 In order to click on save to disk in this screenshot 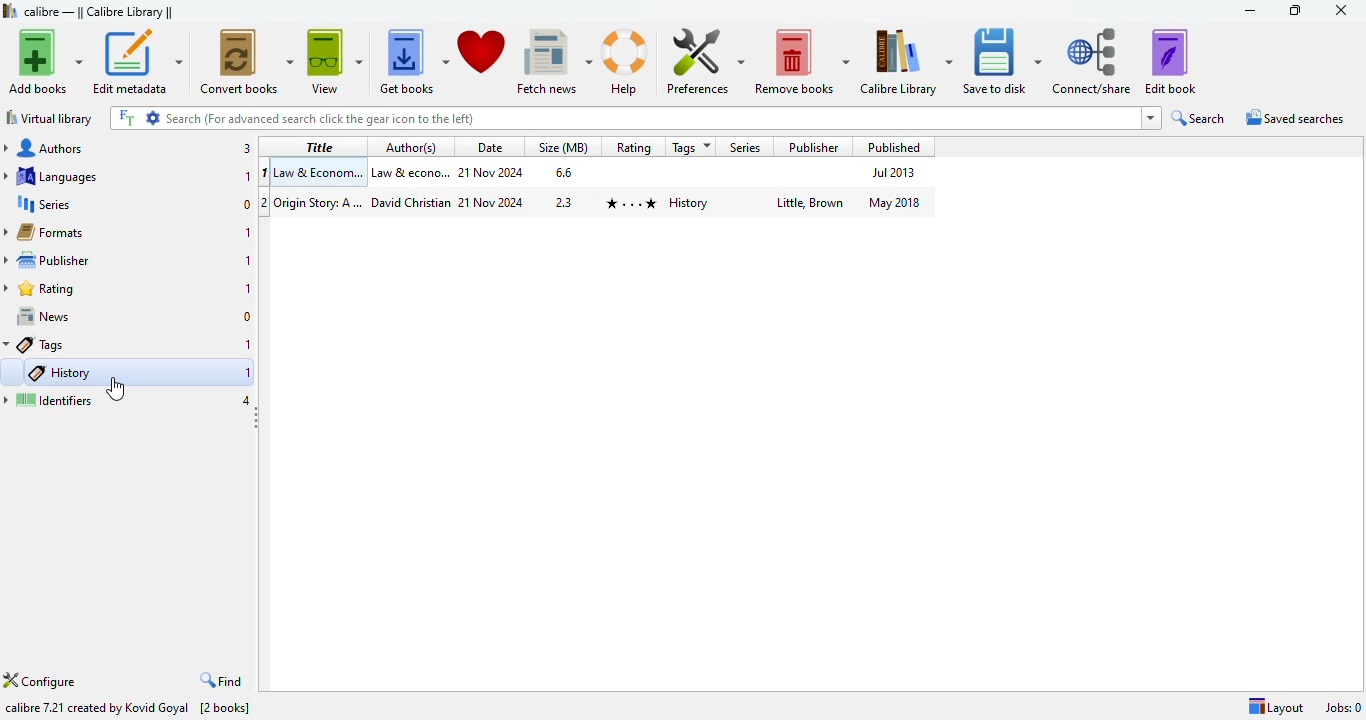, I will do `click(1003, 61)`.